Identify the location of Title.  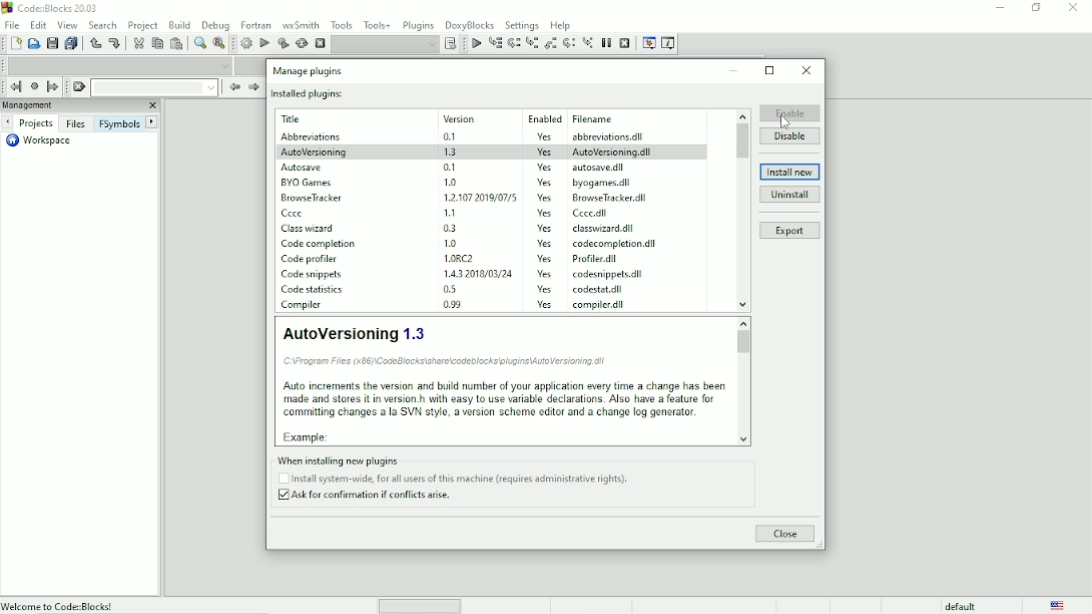
(55, 8).